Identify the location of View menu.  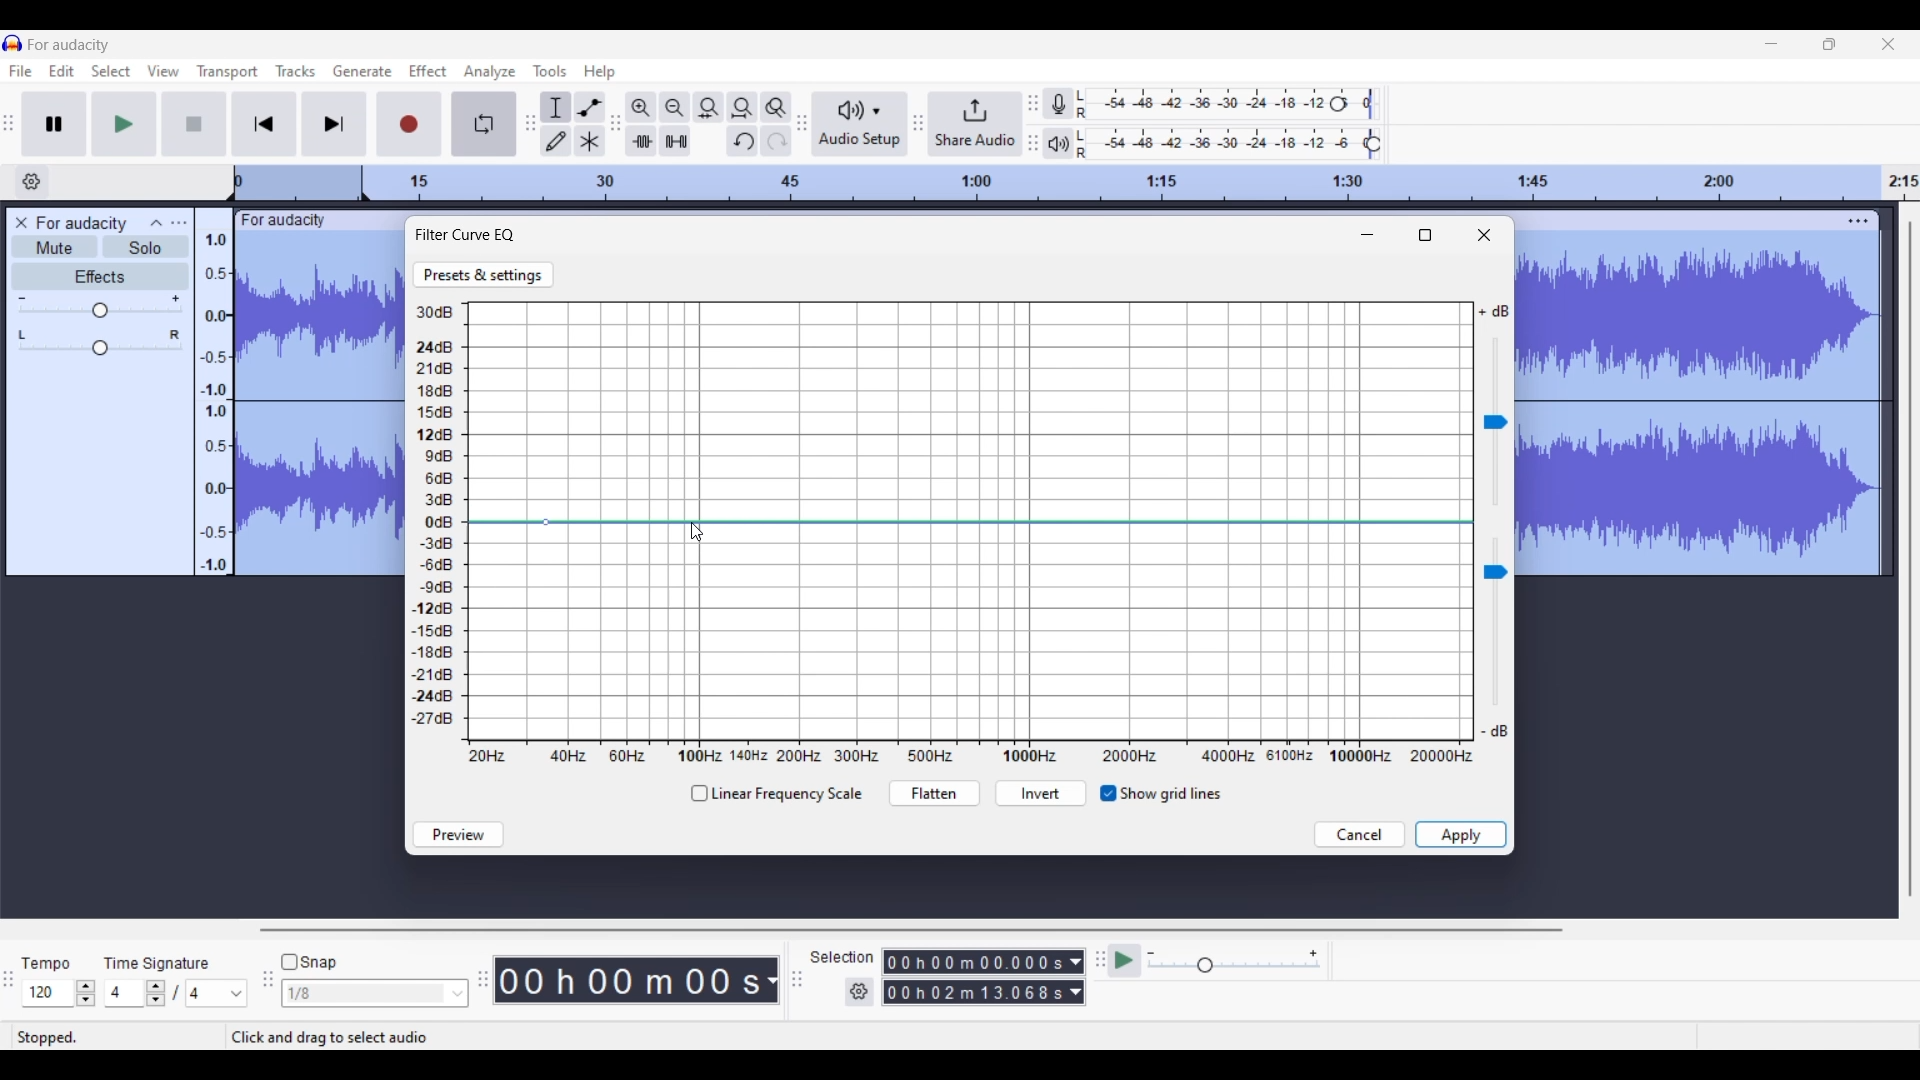
(163, 71).